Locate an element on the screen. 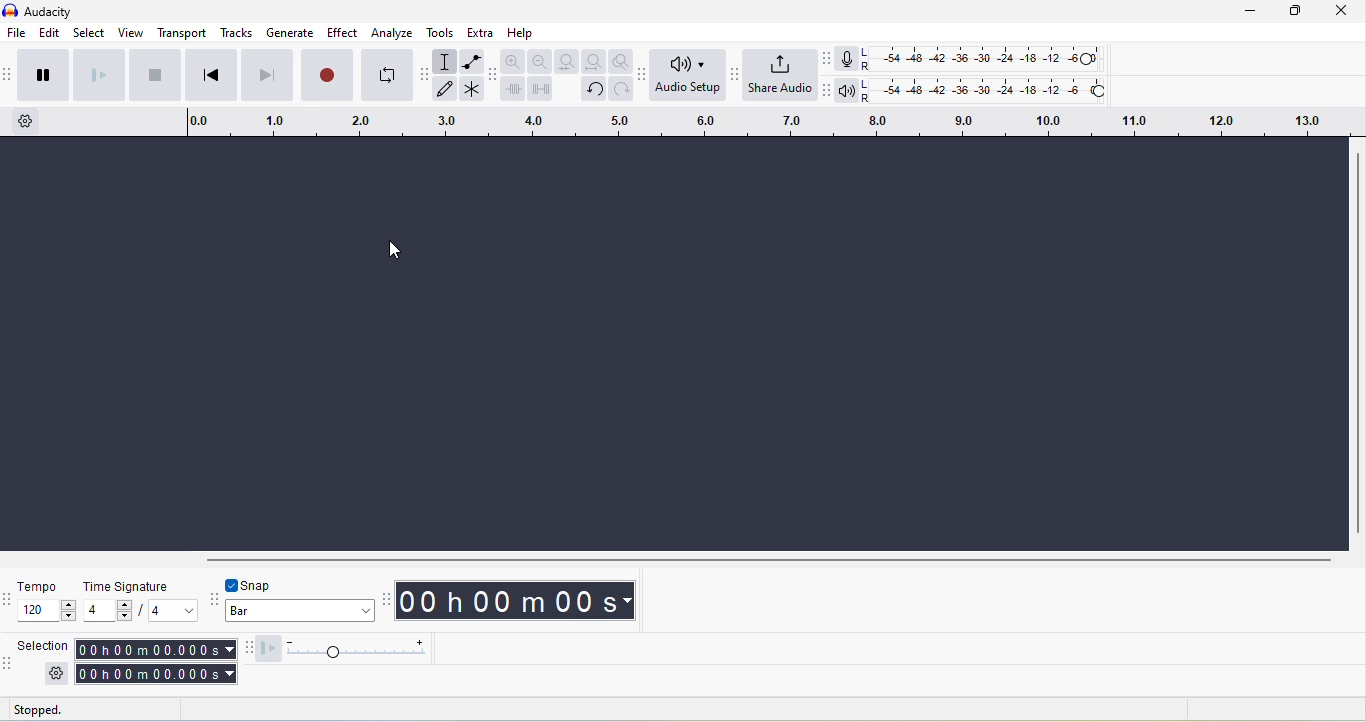 Image resolution: width=1366 pixels, height=722 pixels. file is located at coordinates (18, 34).